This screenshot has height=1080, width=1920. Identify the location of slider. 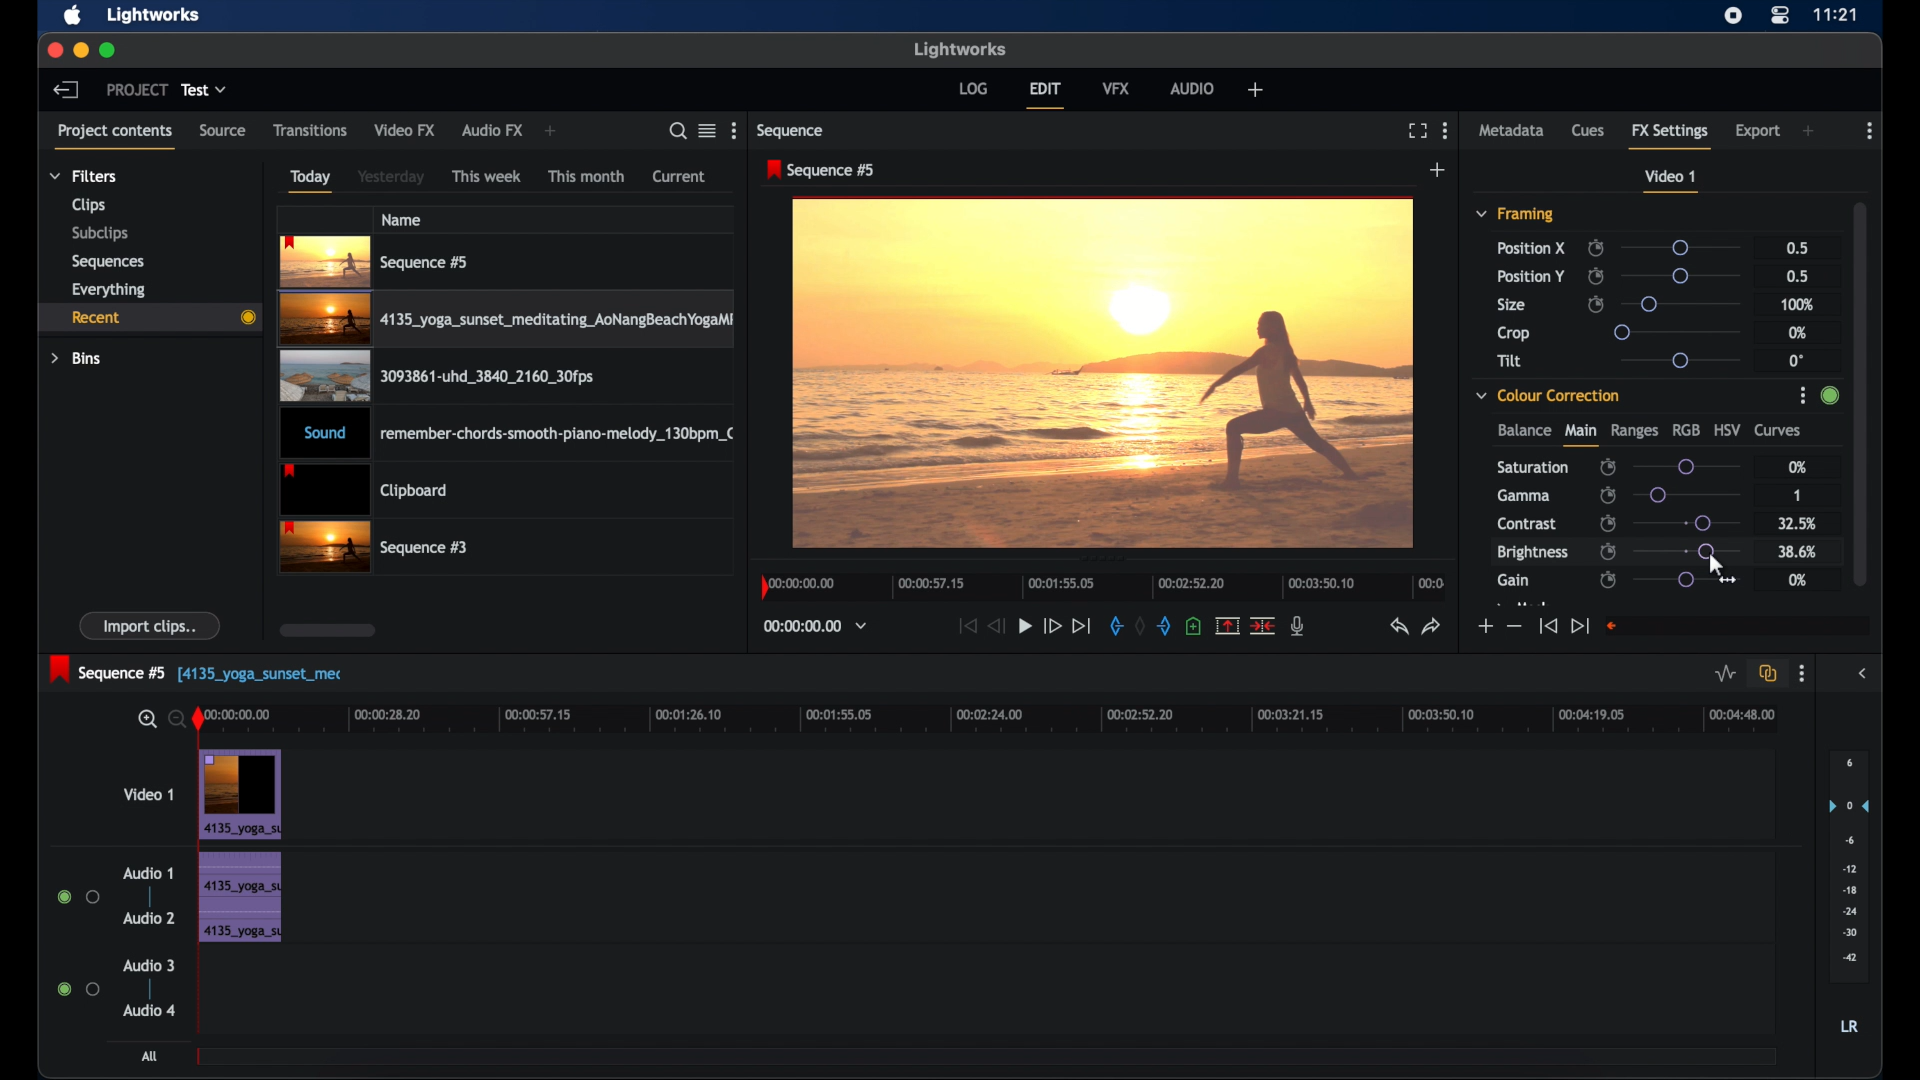
(1687, 494).